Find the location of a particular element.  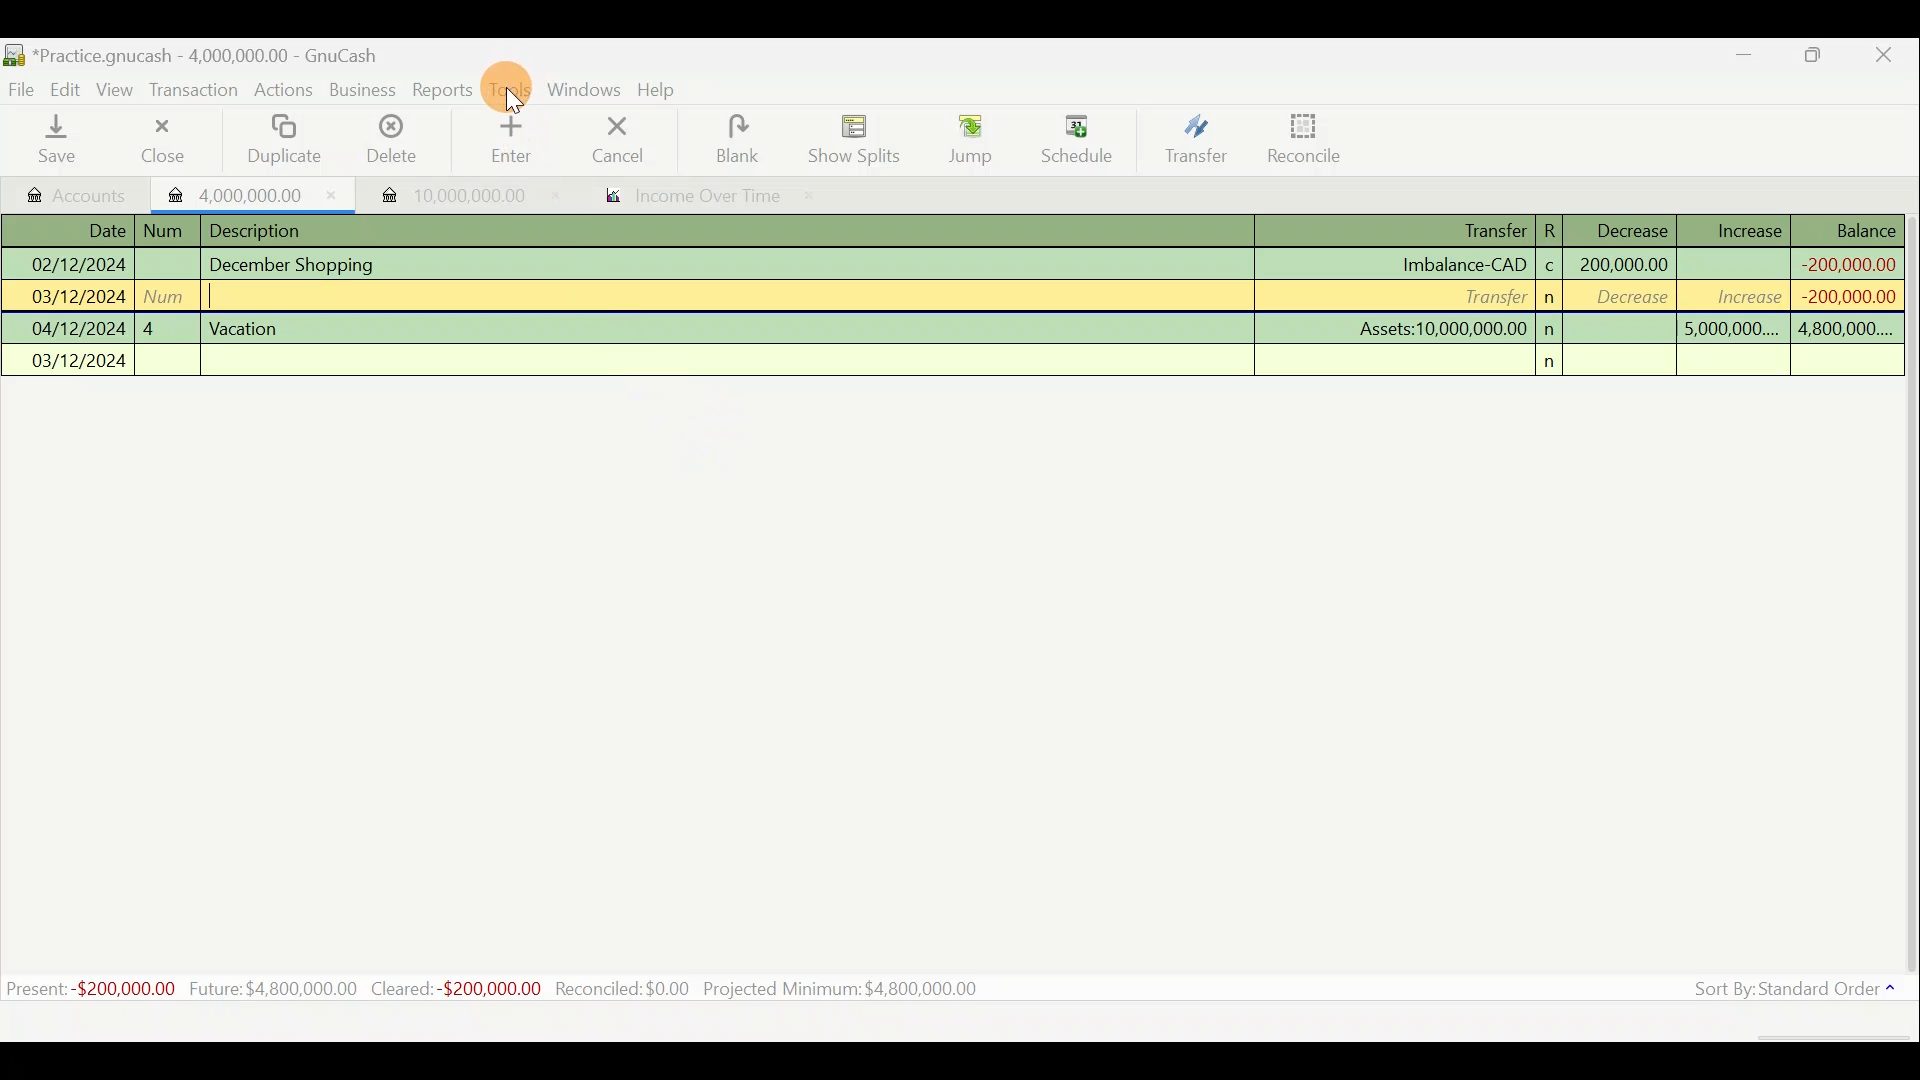

Imported transaction is located at coordinates (448, 190).